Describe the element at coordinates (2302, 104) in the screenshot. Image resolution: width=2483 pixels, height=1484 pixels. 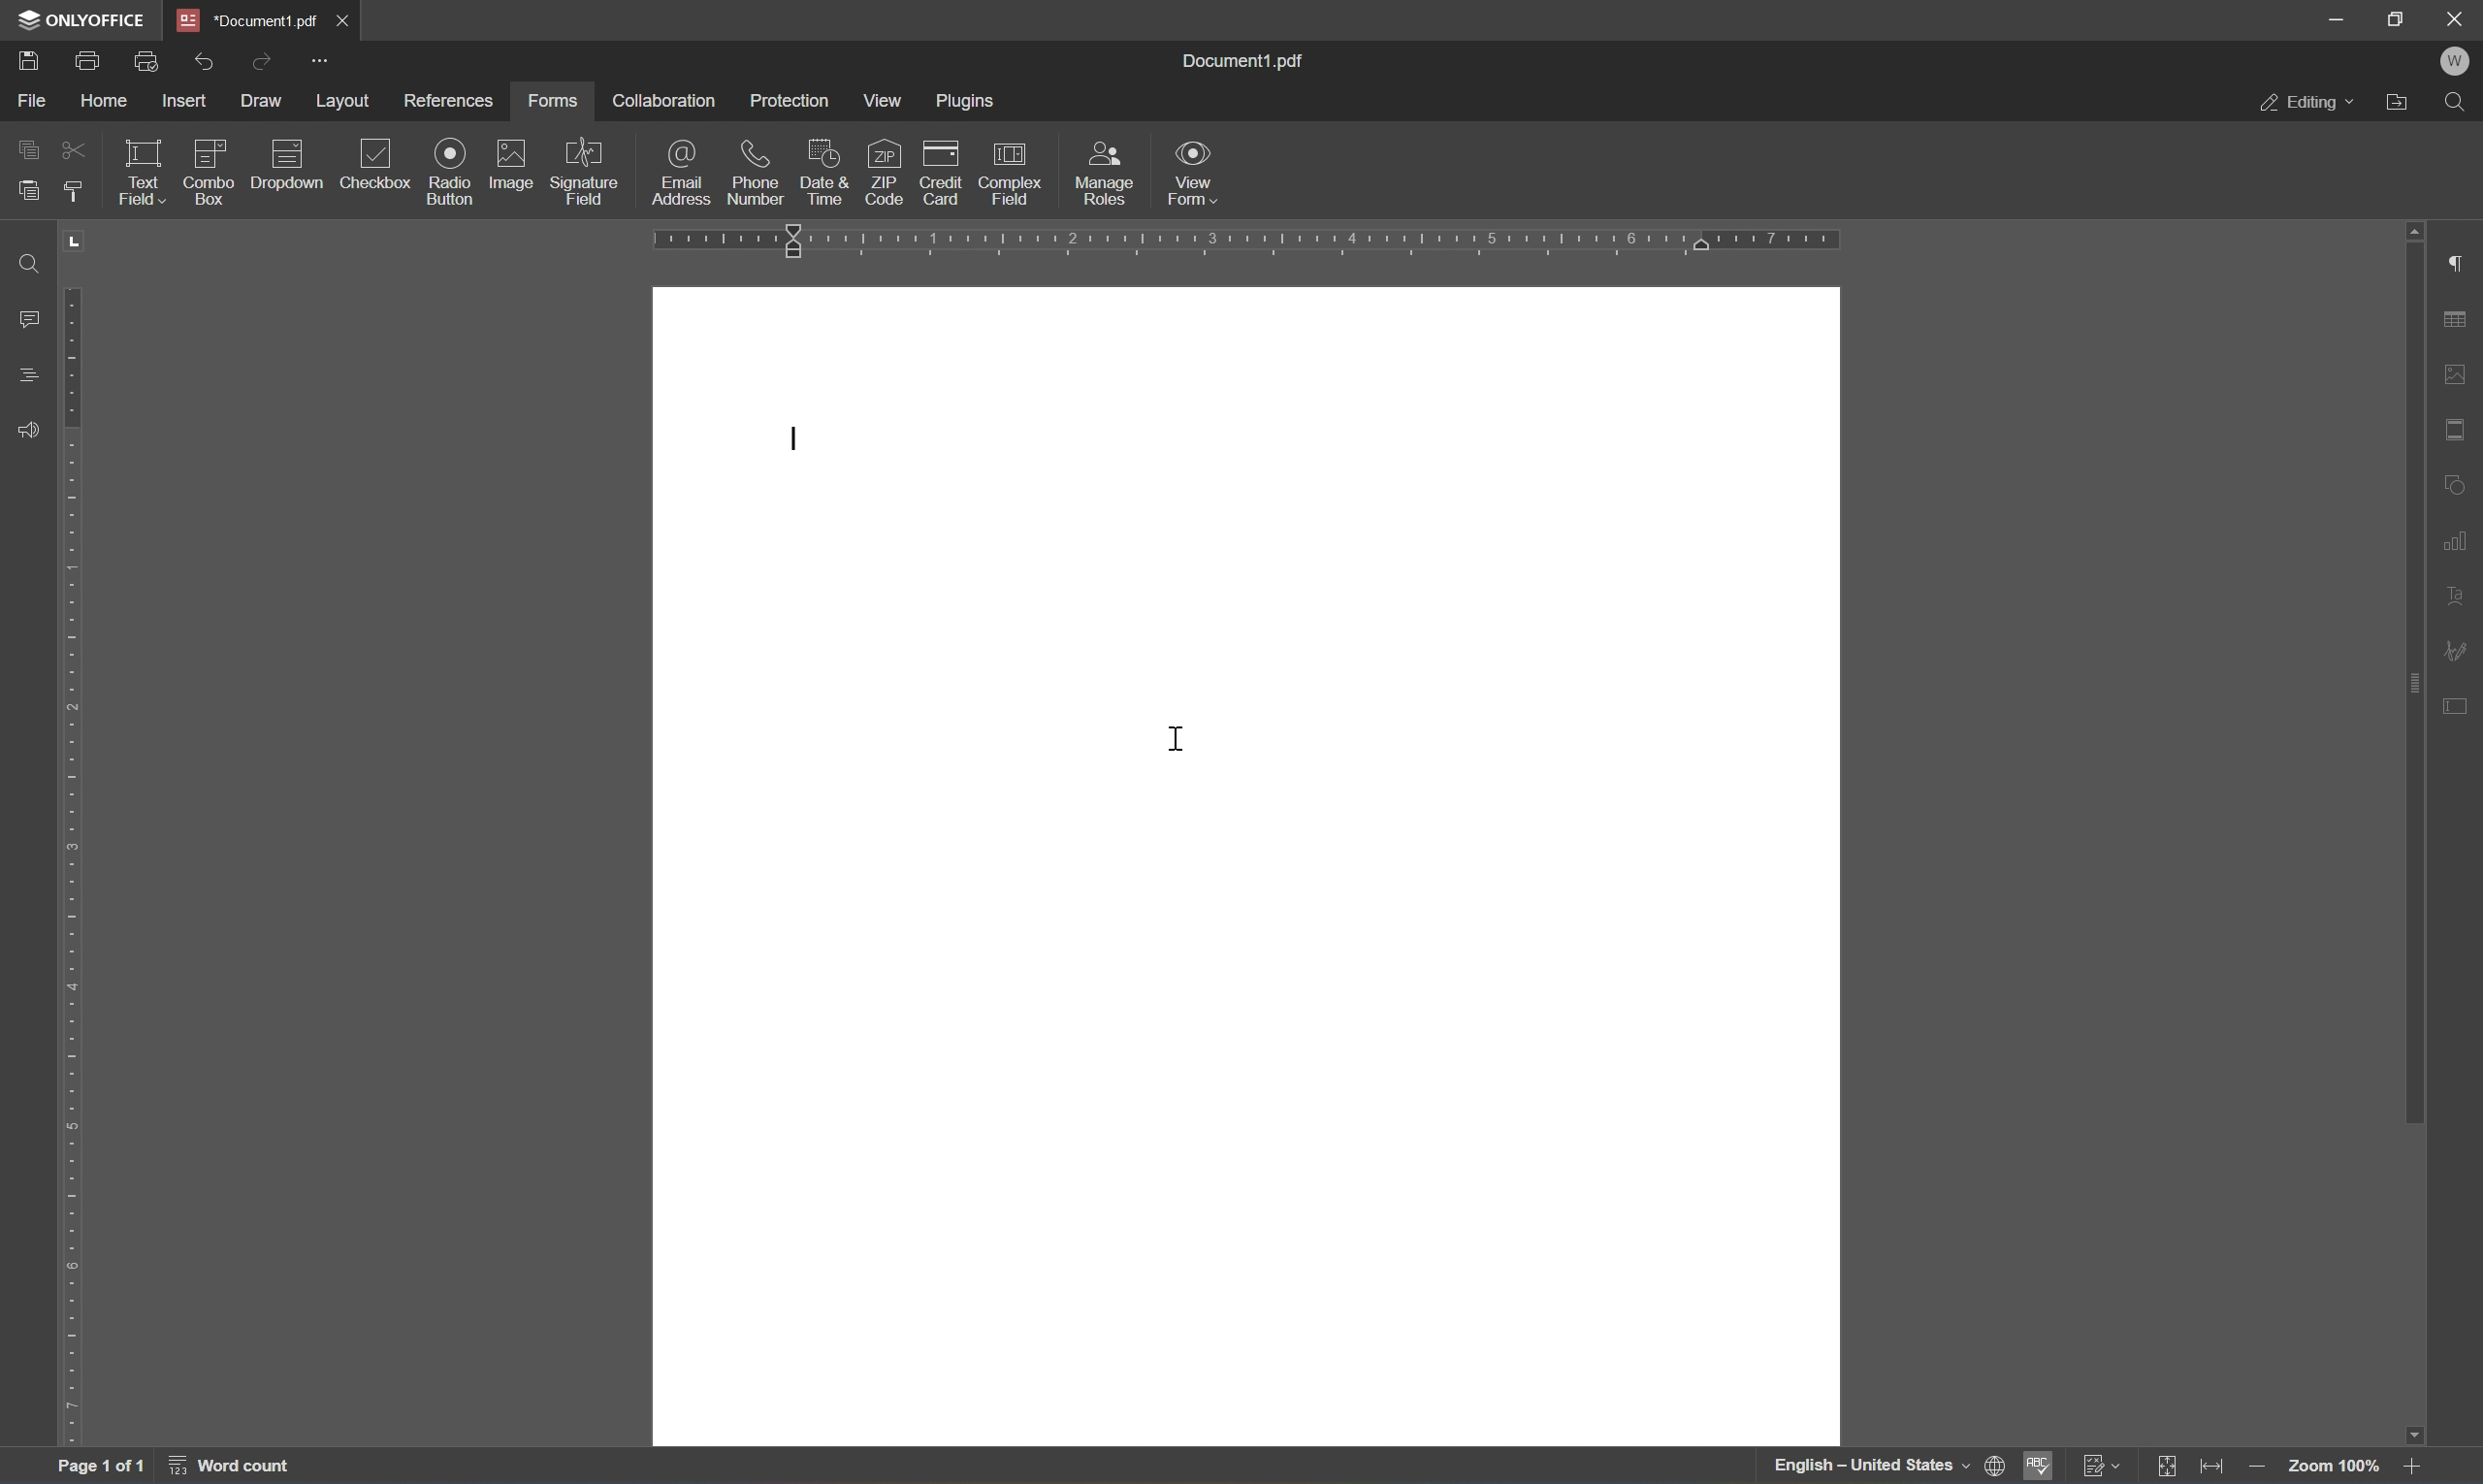
I see `editing` at that location.